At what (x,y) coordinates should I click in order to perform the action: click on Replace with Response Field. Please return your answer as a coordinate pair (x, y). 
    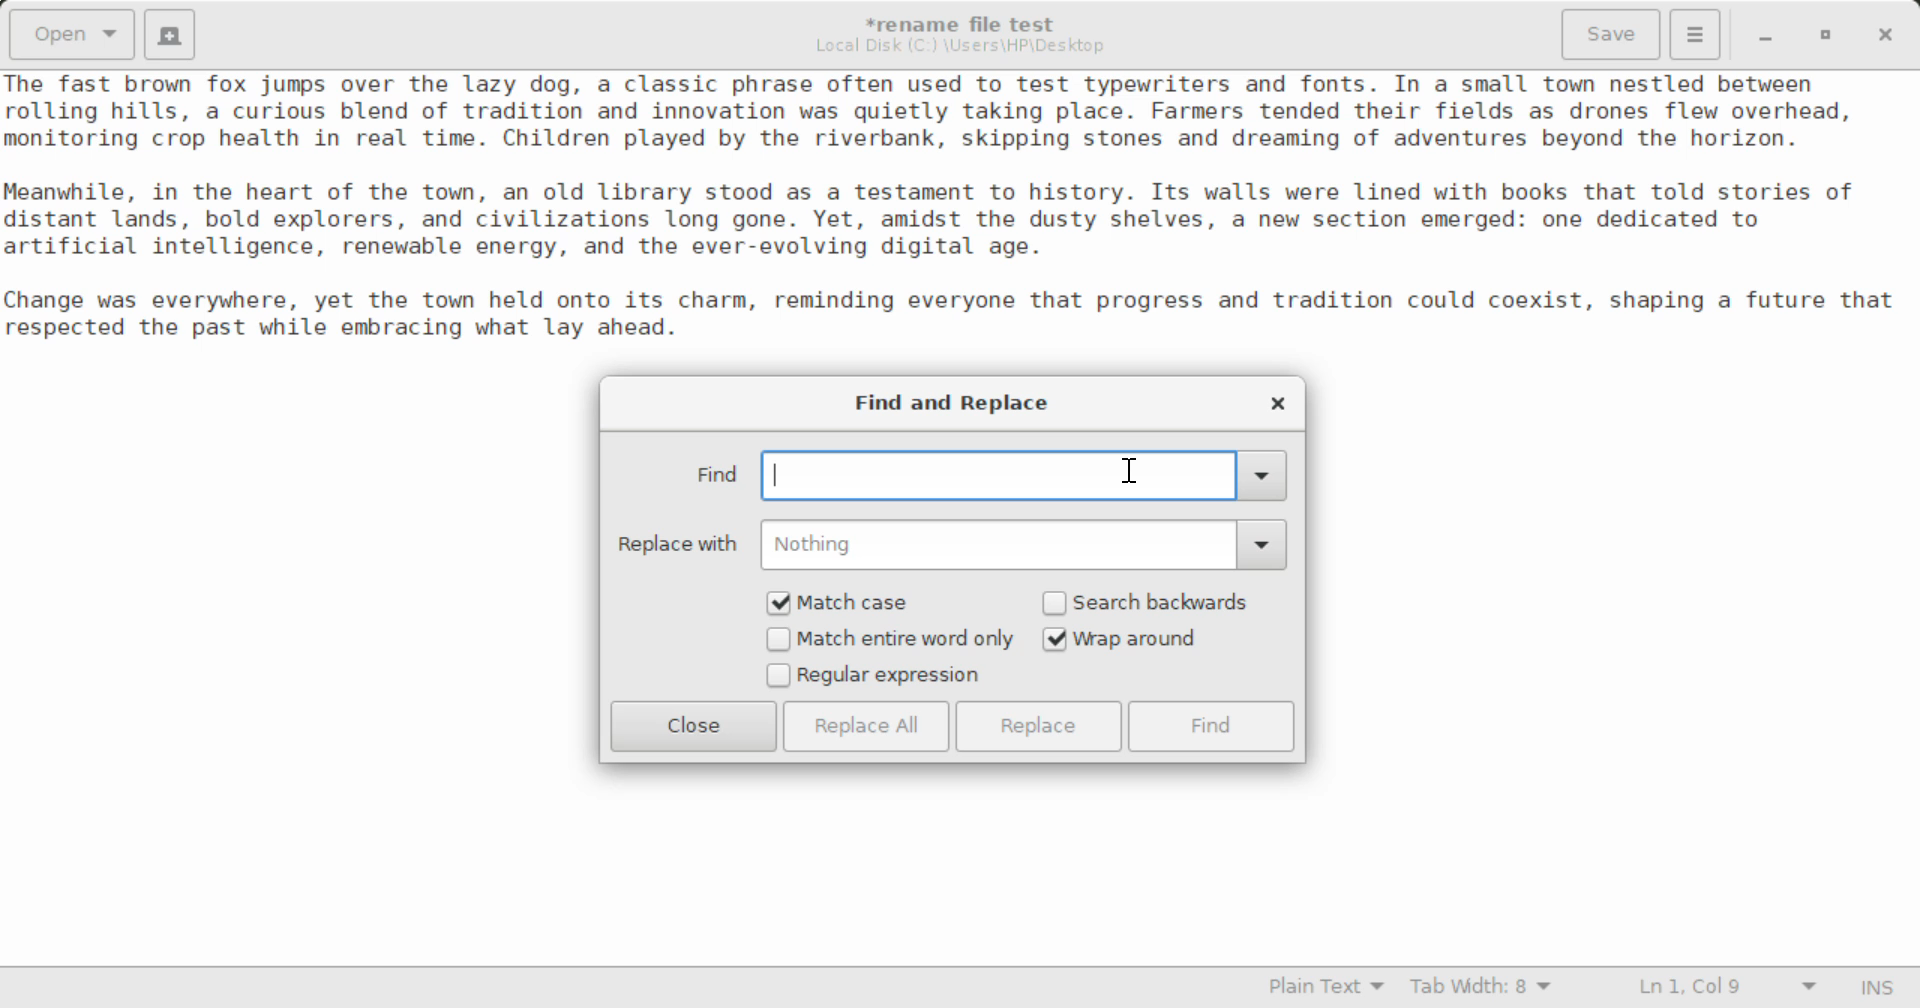
    Looking at the image, I should click on (952, 545).